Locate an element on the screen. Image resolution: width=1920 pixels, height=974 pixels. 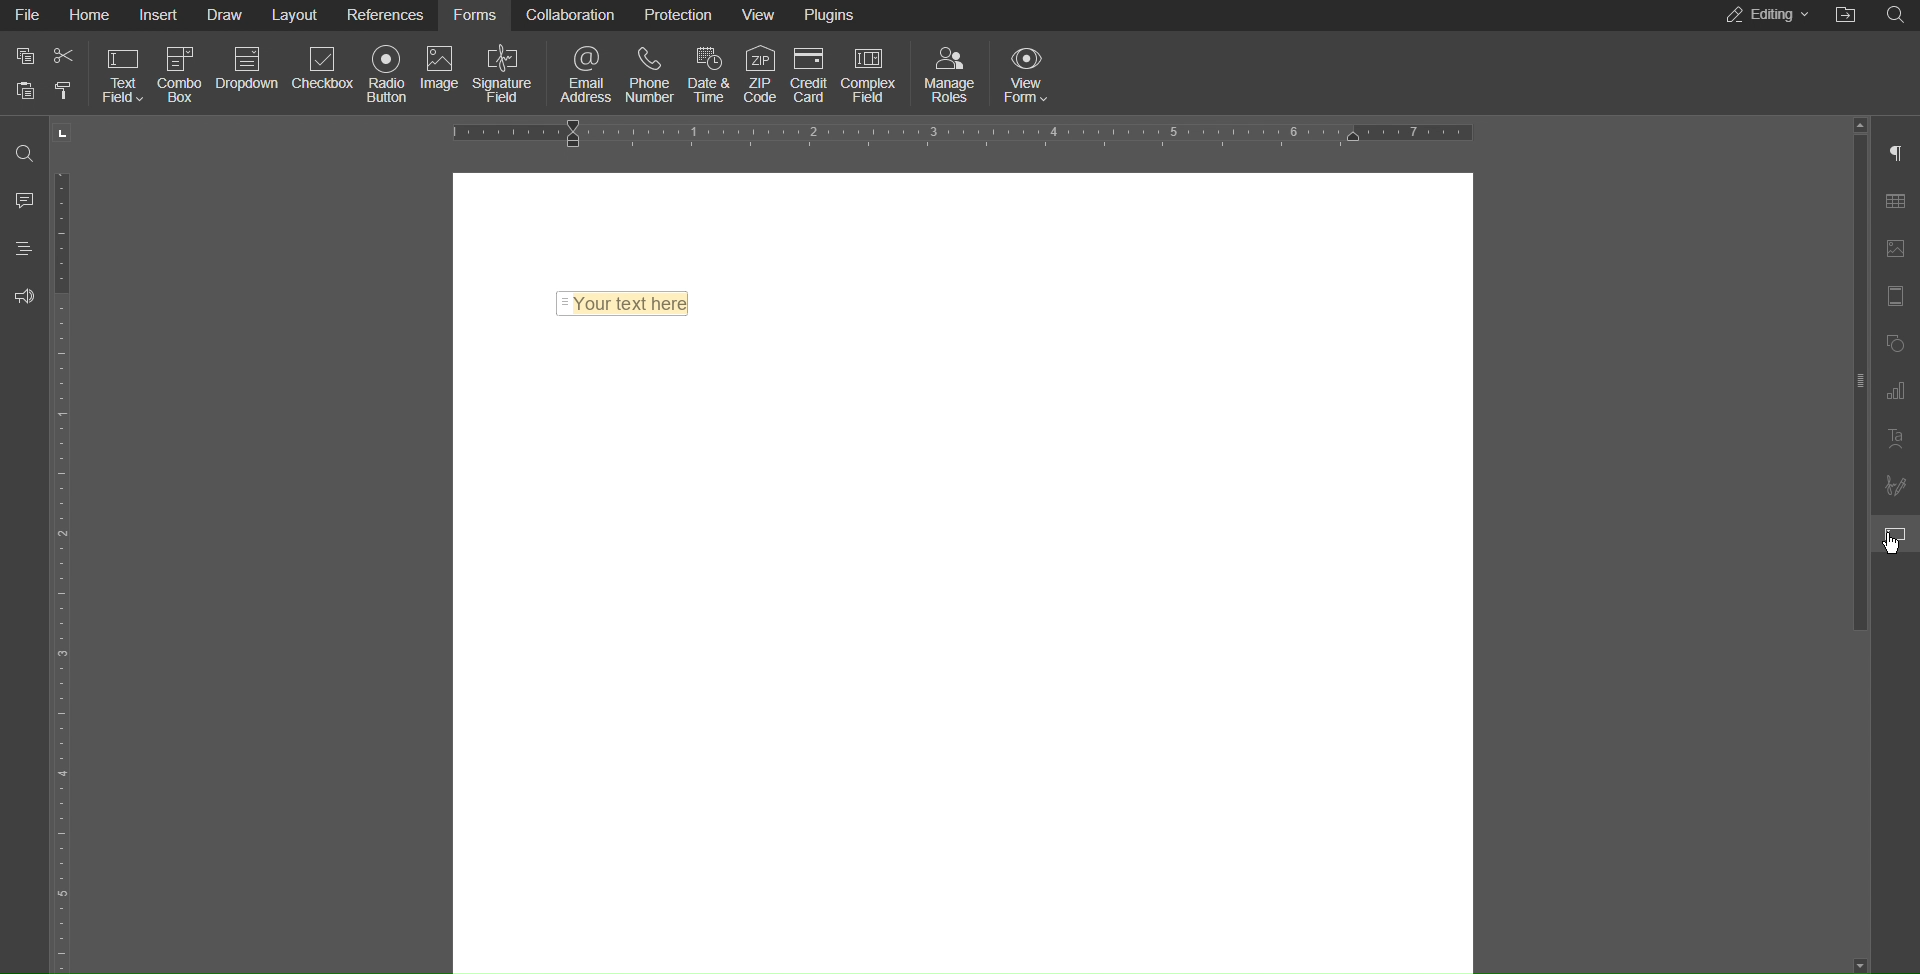
cut is located at coordinates (65, 56).